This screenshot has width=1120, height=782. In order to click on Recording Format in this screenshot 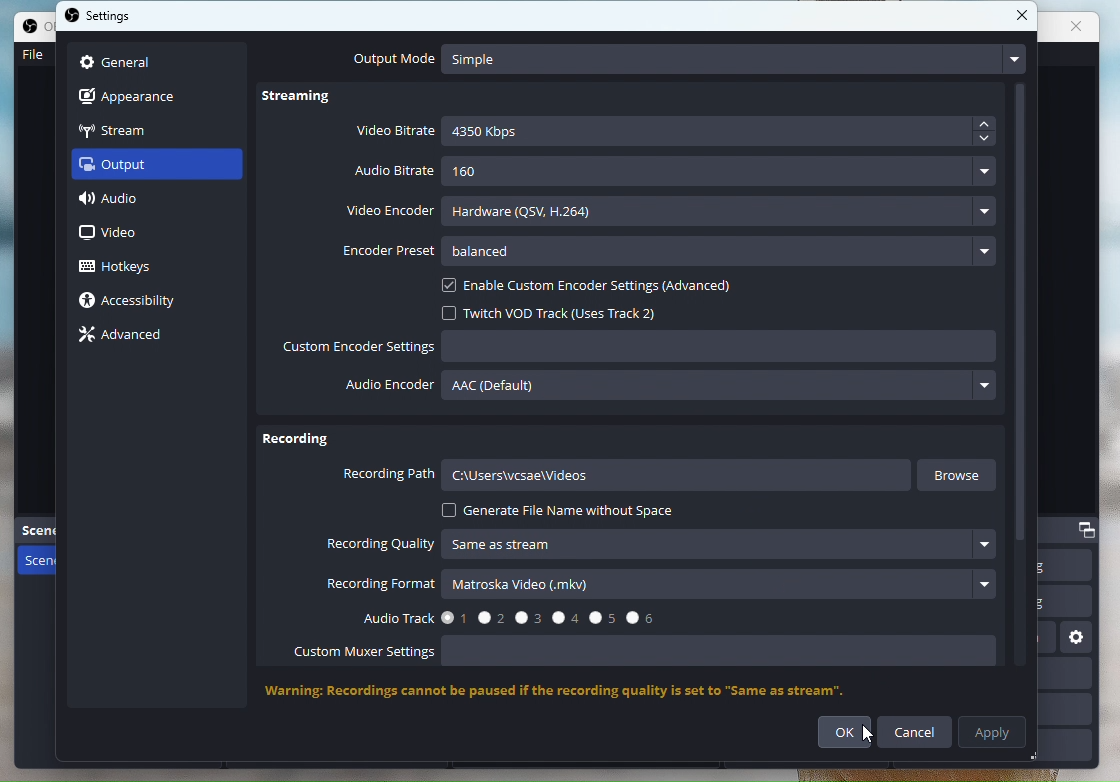, I will do `click(661, 586)`.